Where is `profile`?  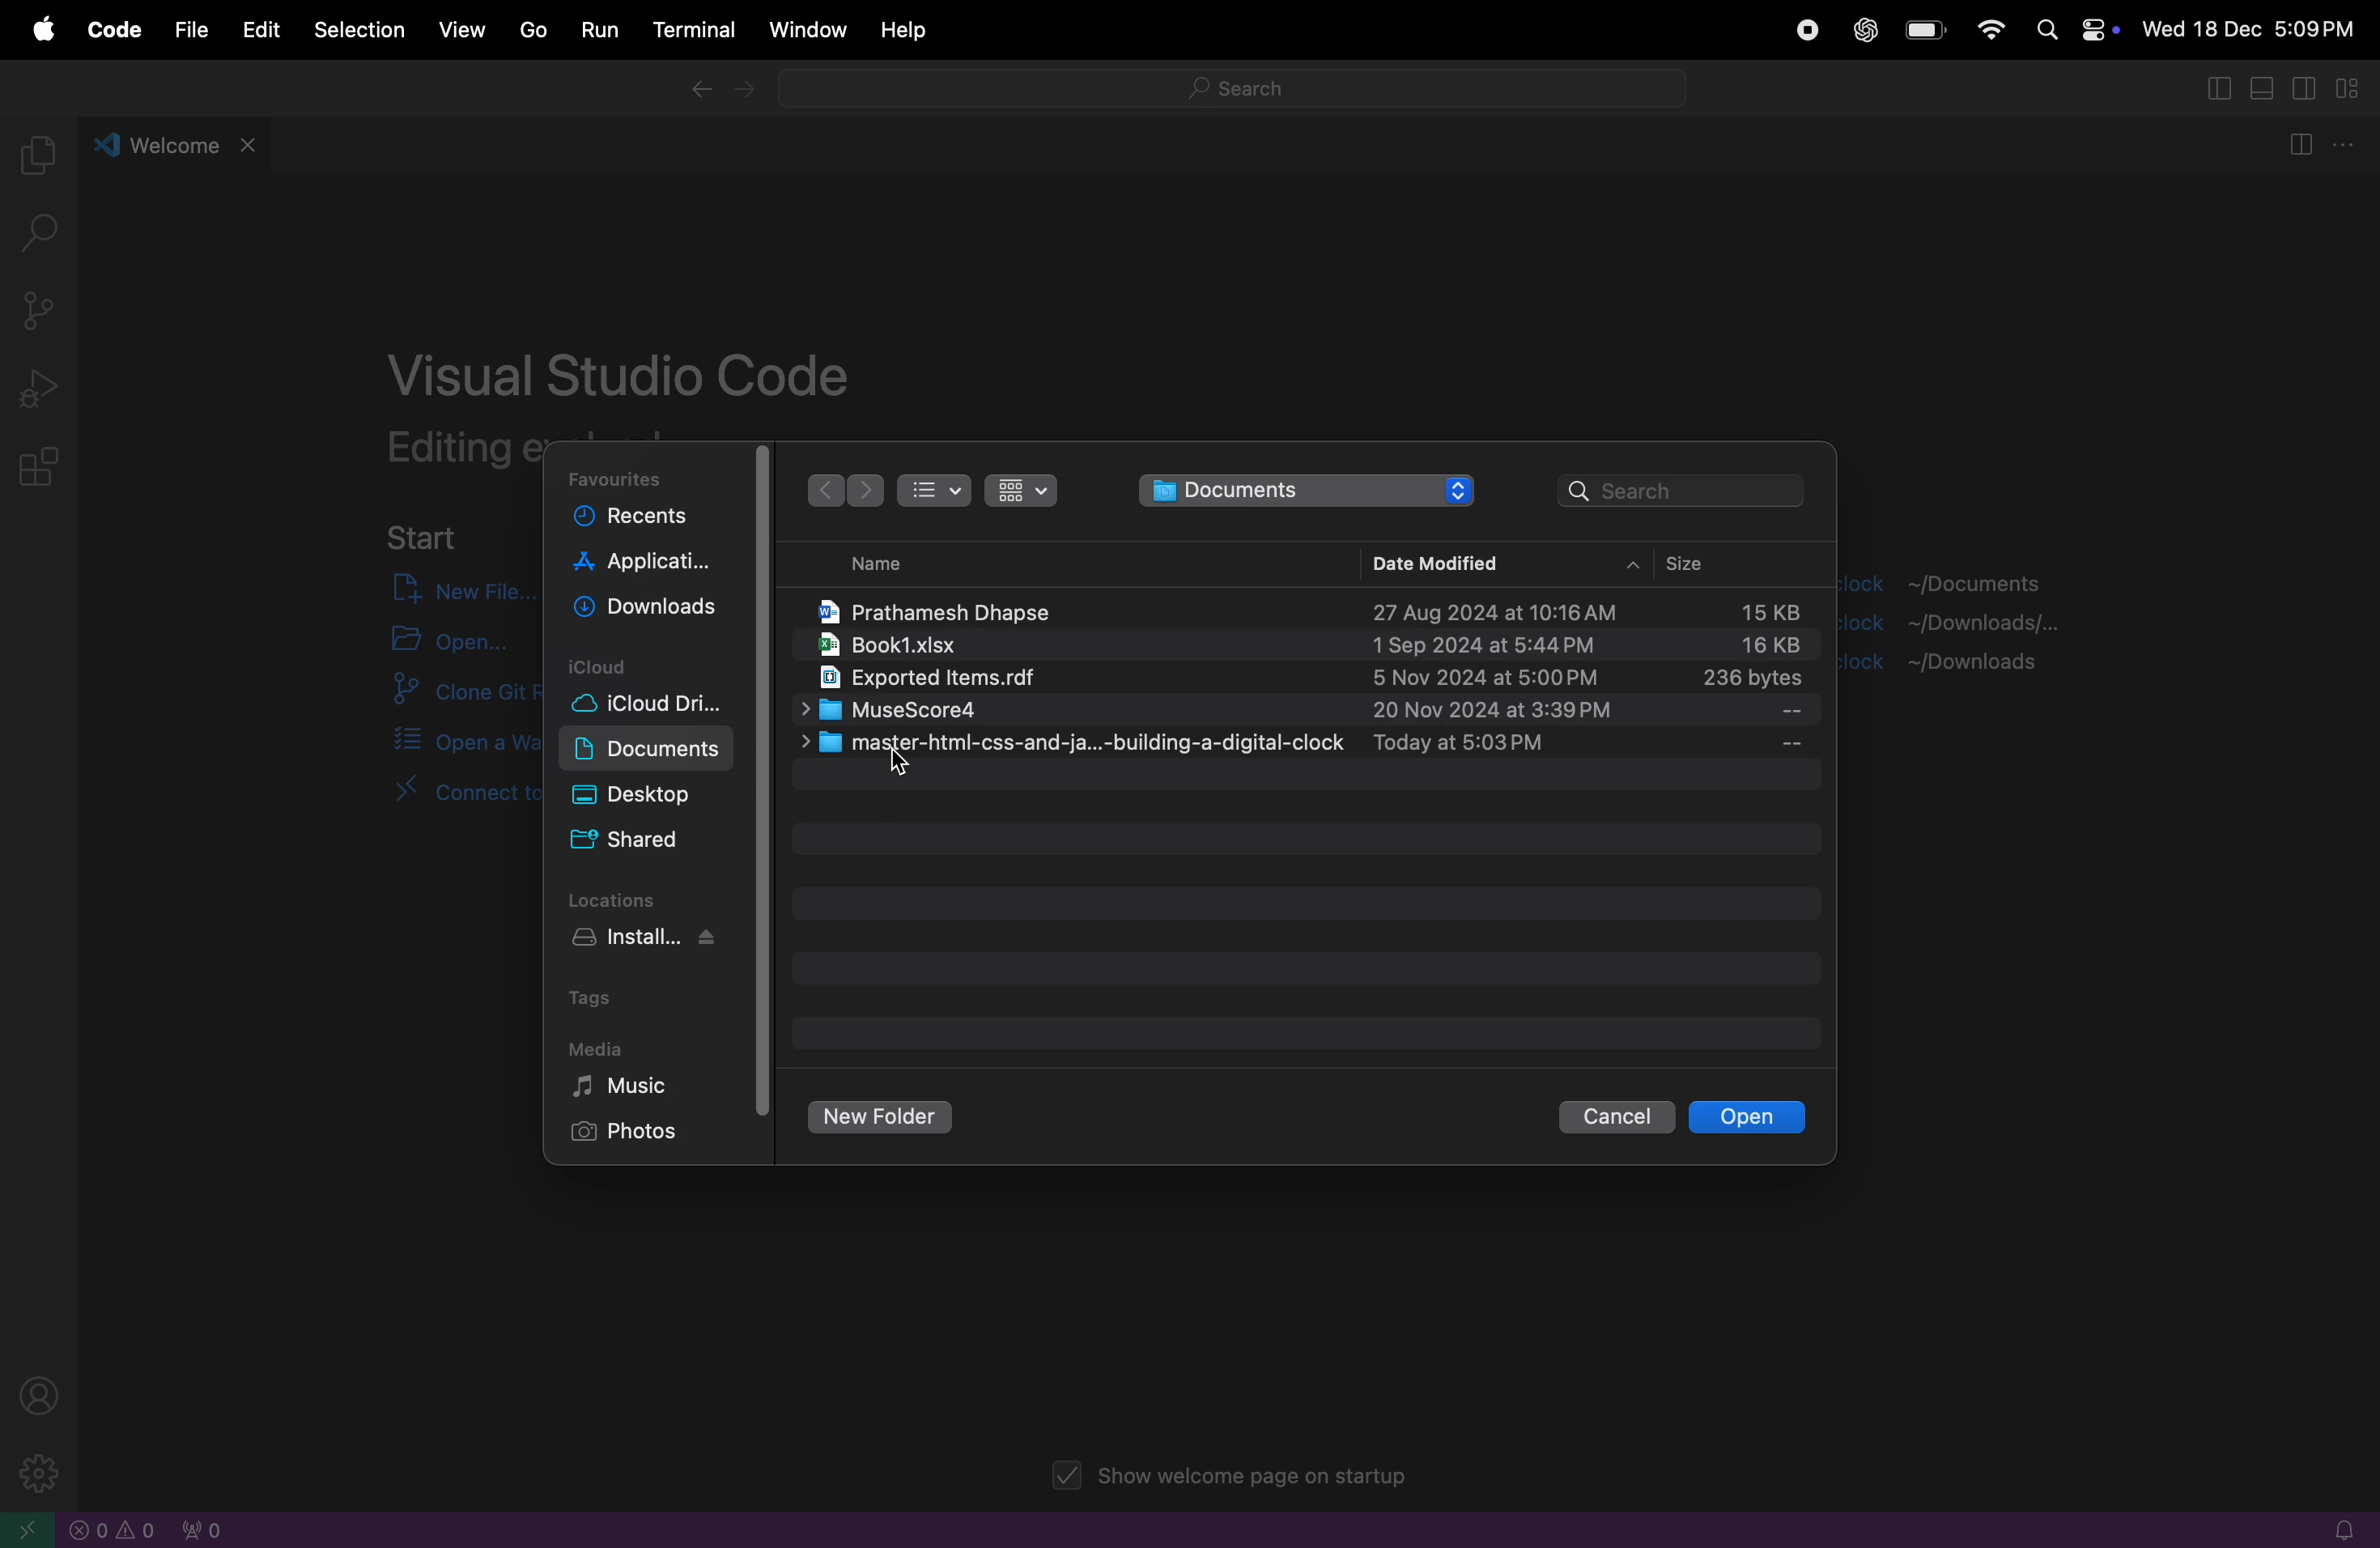
profile is located at coordinates (47, 1394).